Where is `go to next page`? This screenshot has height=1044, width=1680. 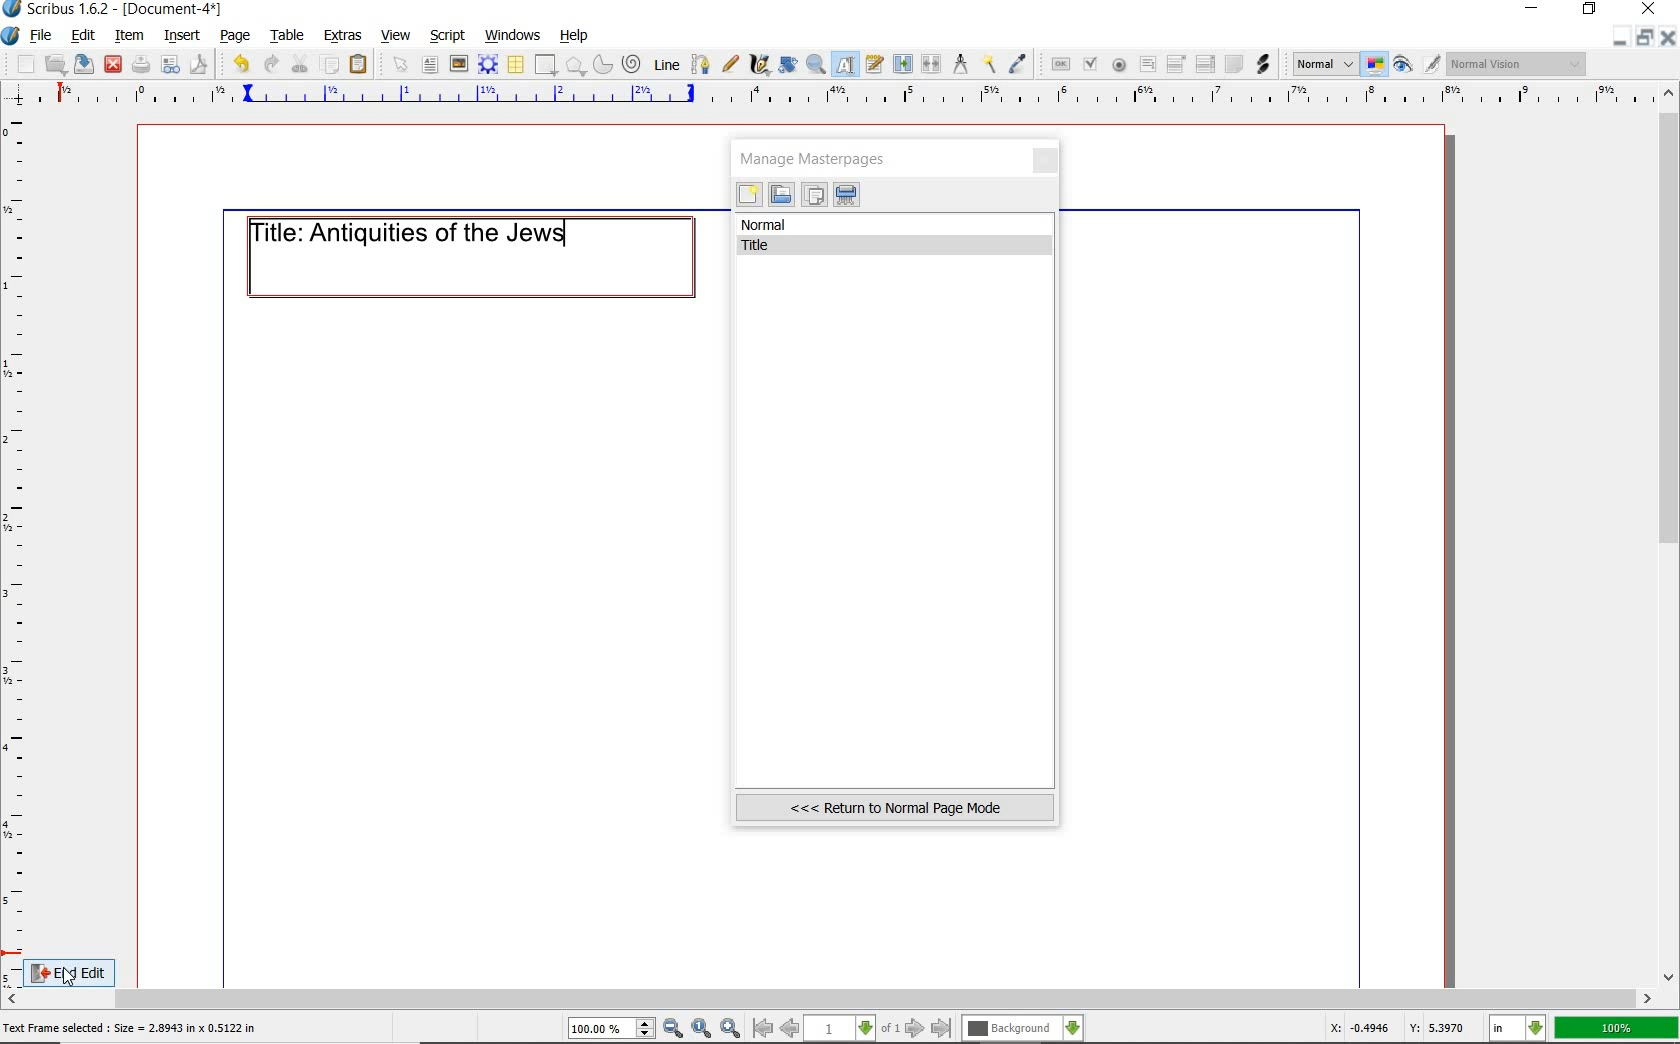 go to next page is located at coordinates (917, 1028).